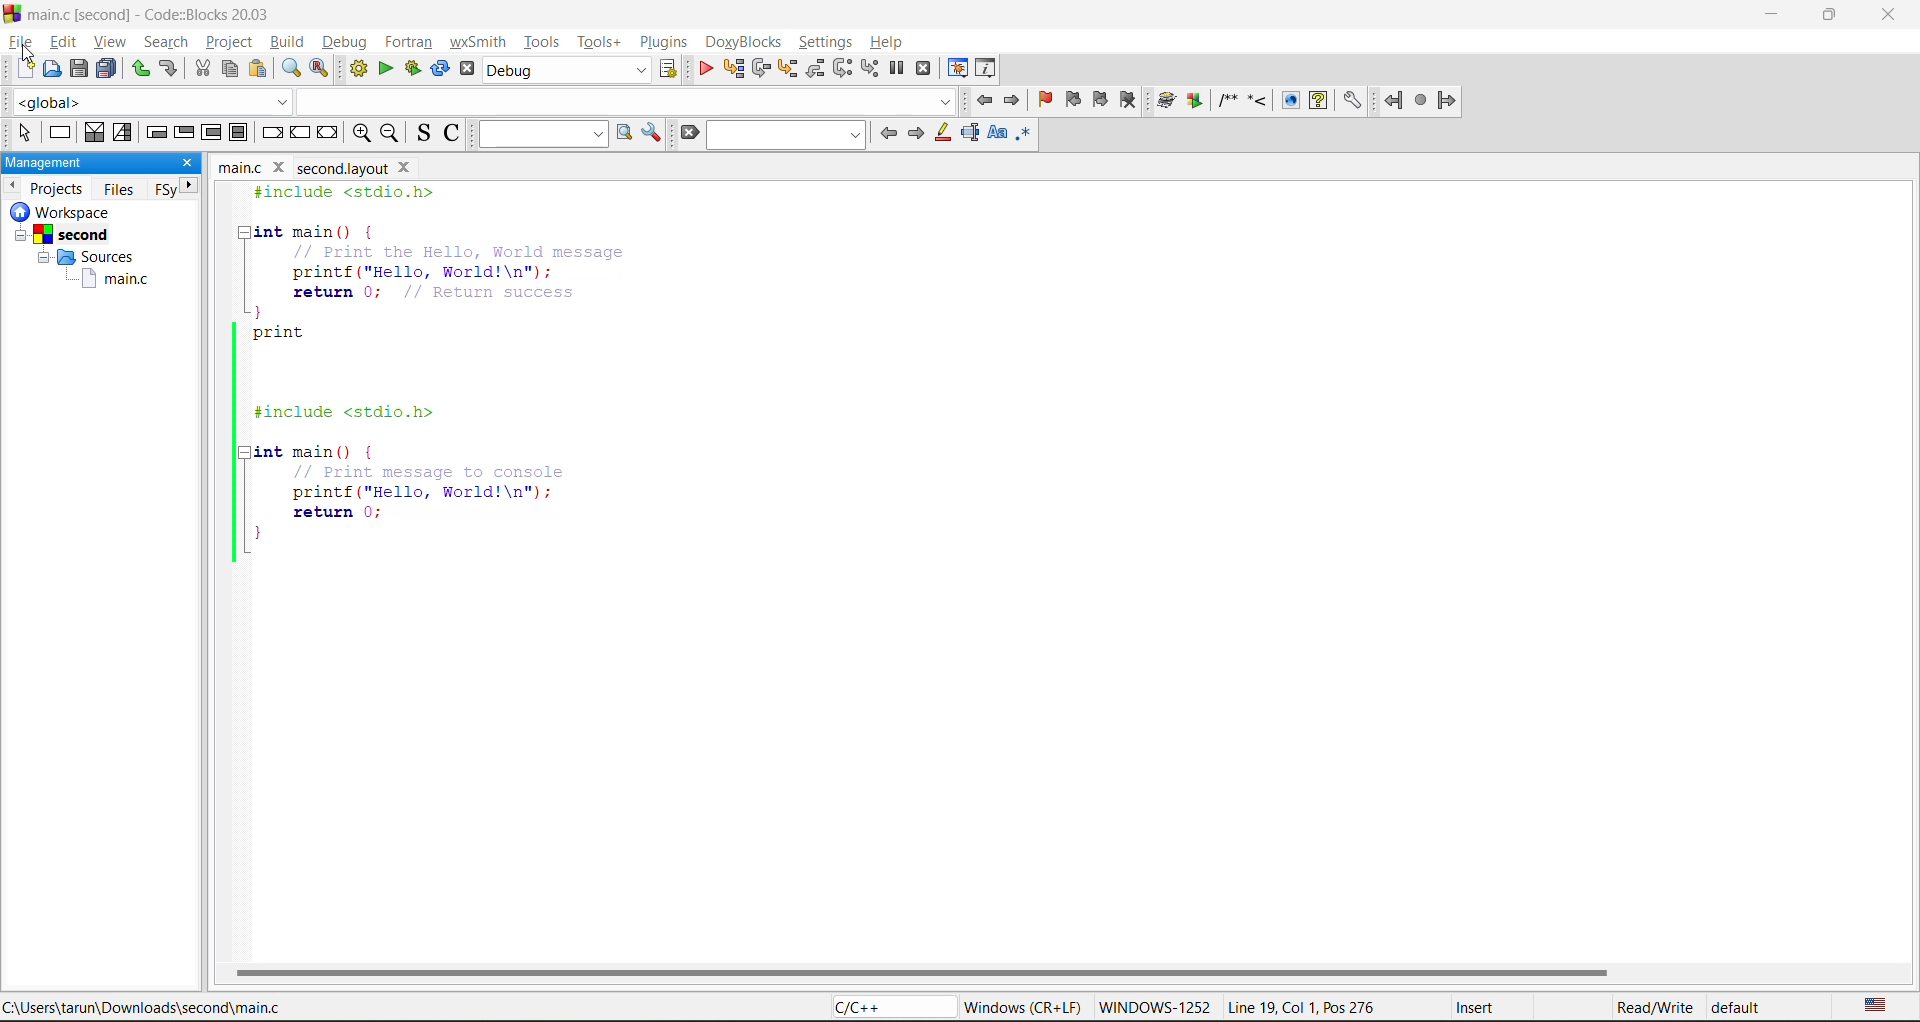  What do you see at coordinates (999, 137) in the screenshot?
I see `match case` at bounding box center [999, 137].